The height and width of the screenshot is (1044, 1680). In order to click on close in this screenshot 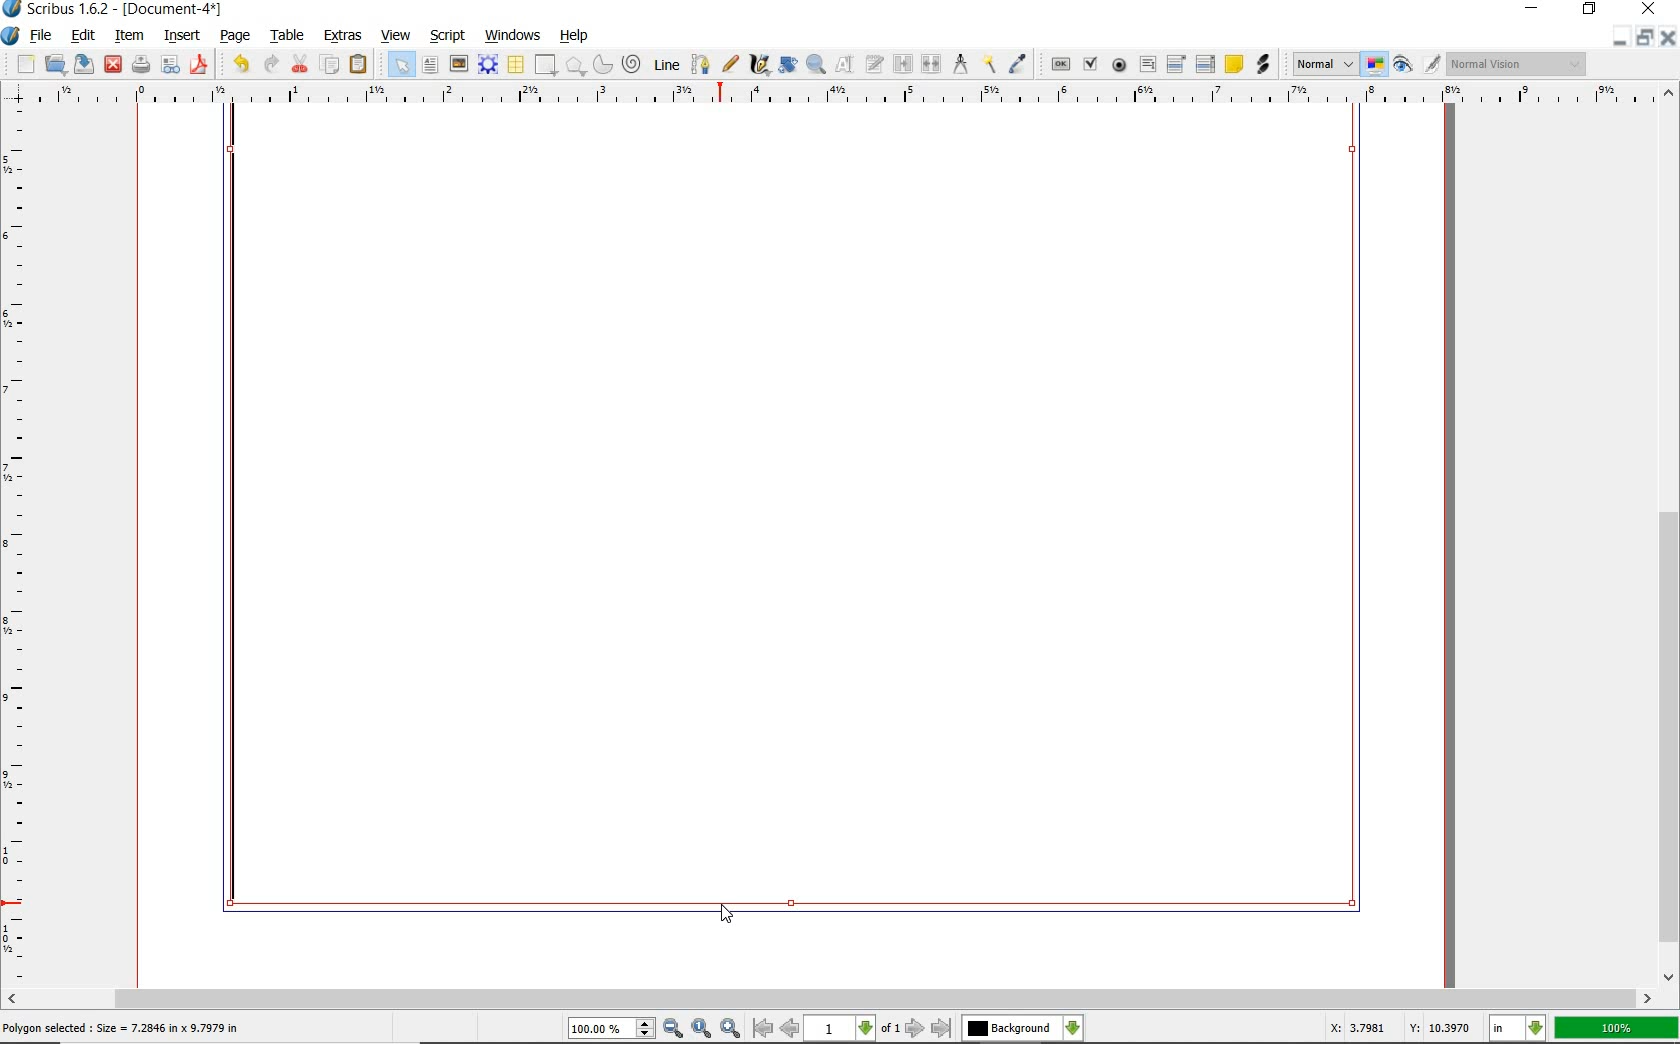, I will do `click(1648, 10)`.